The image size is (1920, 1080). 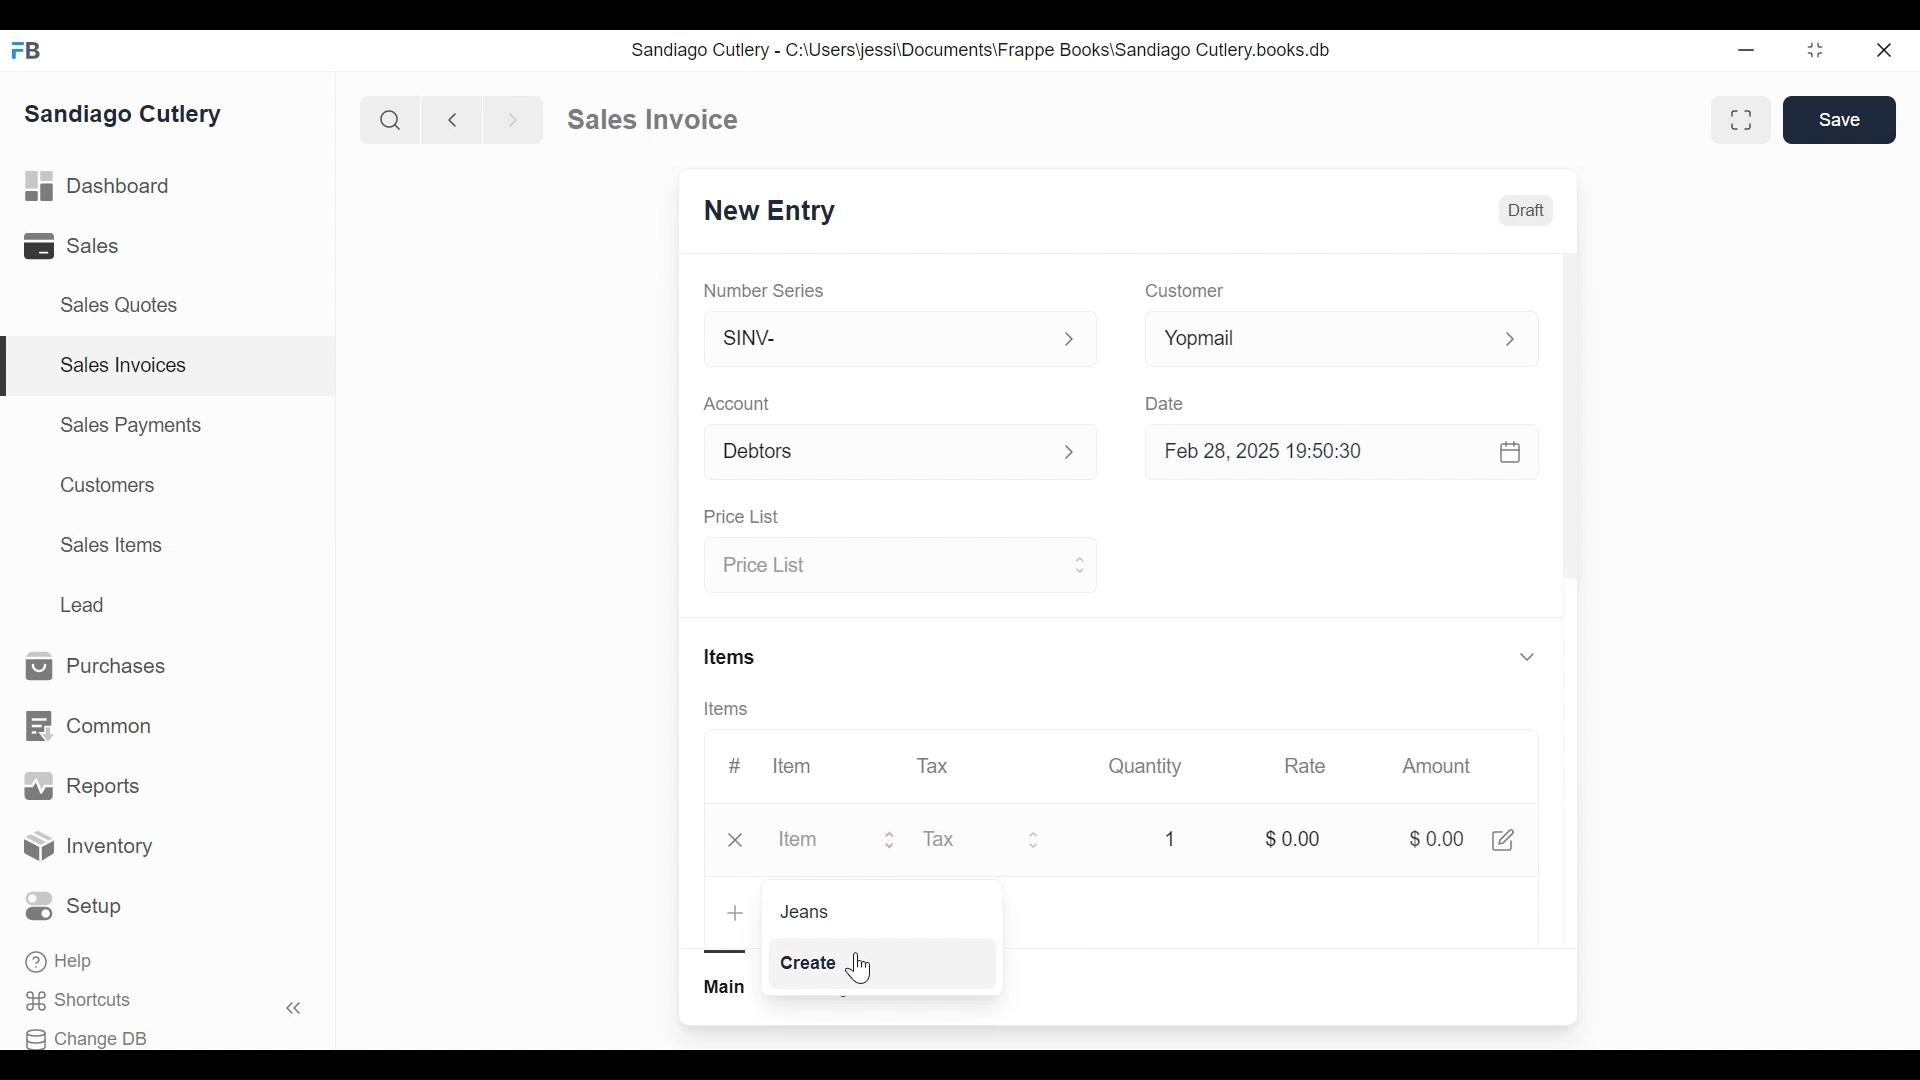 What do you see at coordinates (735, 763) in the screenshot?
I see `#` at bounding box center [735, 763].